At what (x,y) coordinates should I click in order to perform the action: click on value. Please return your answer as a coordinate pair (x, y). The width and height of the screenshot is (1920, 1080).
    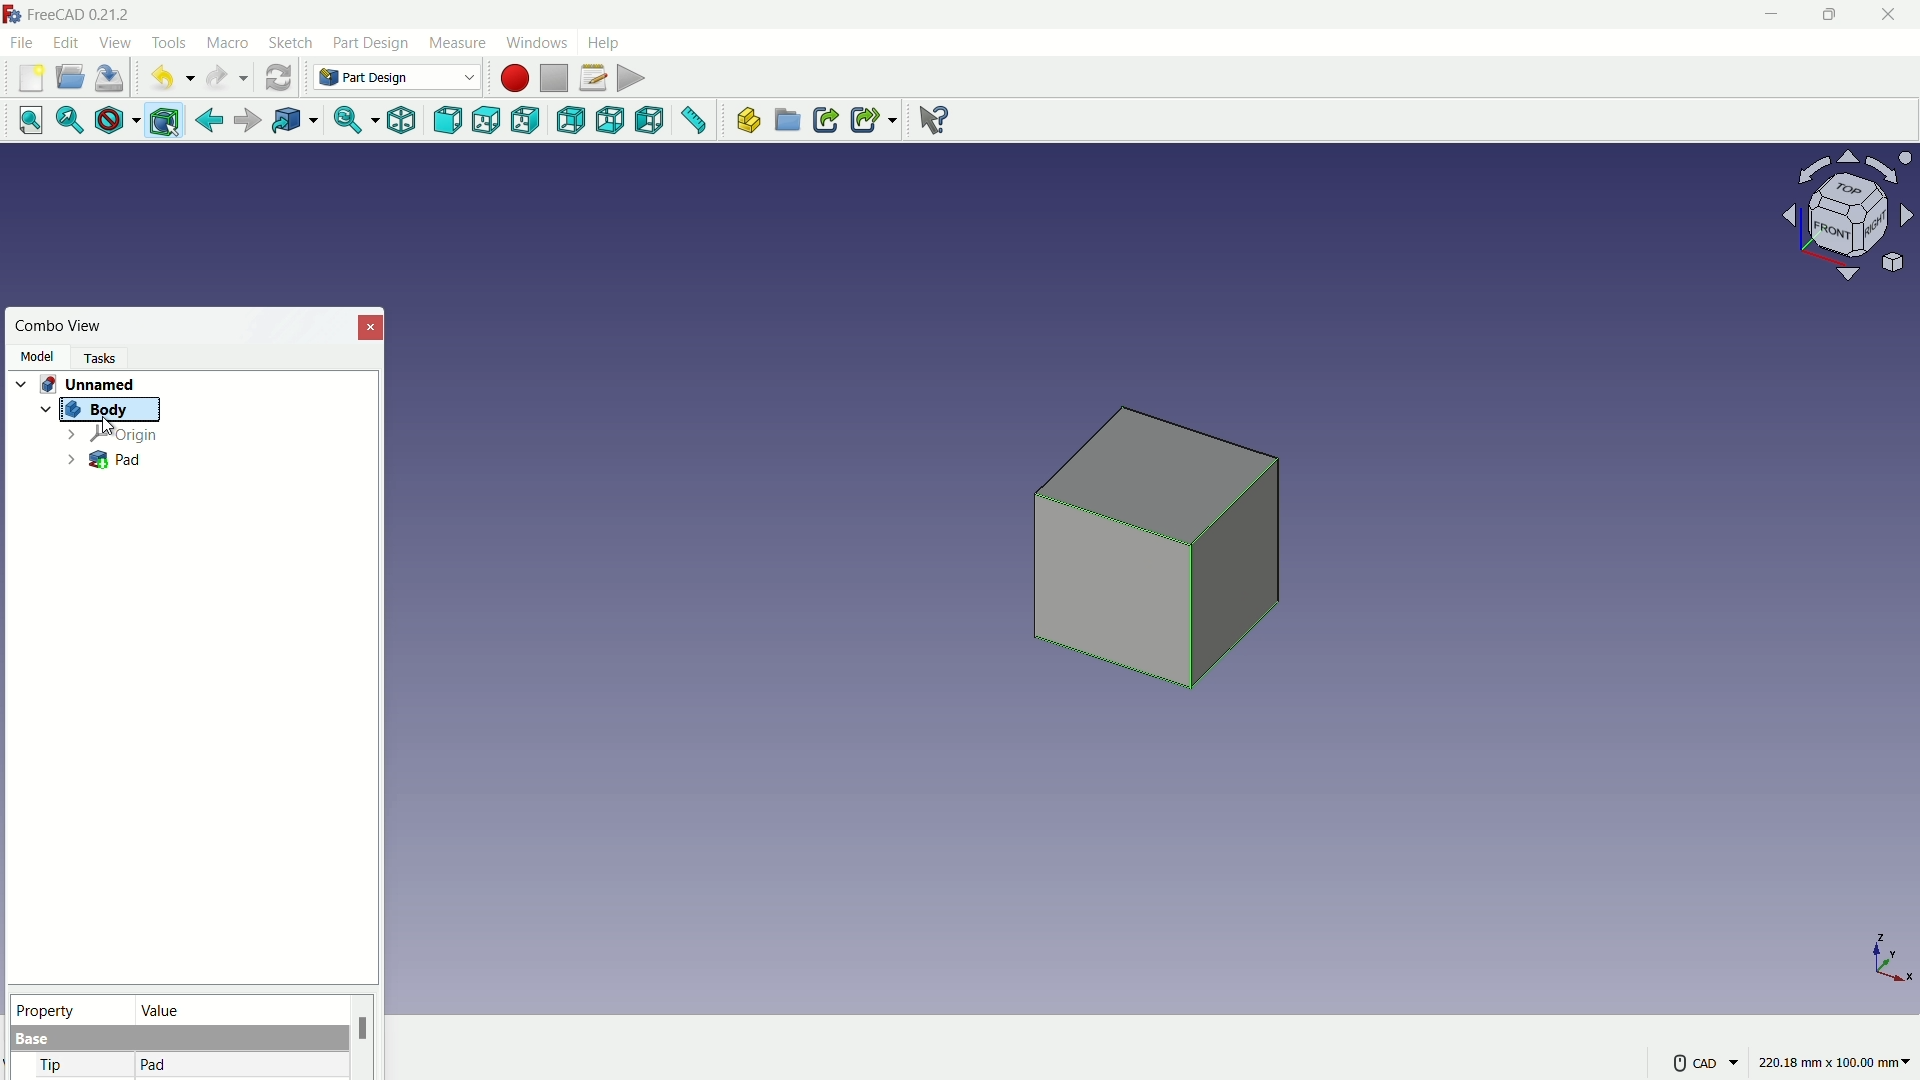
    Looking at the image, I should click on (237, 1009).